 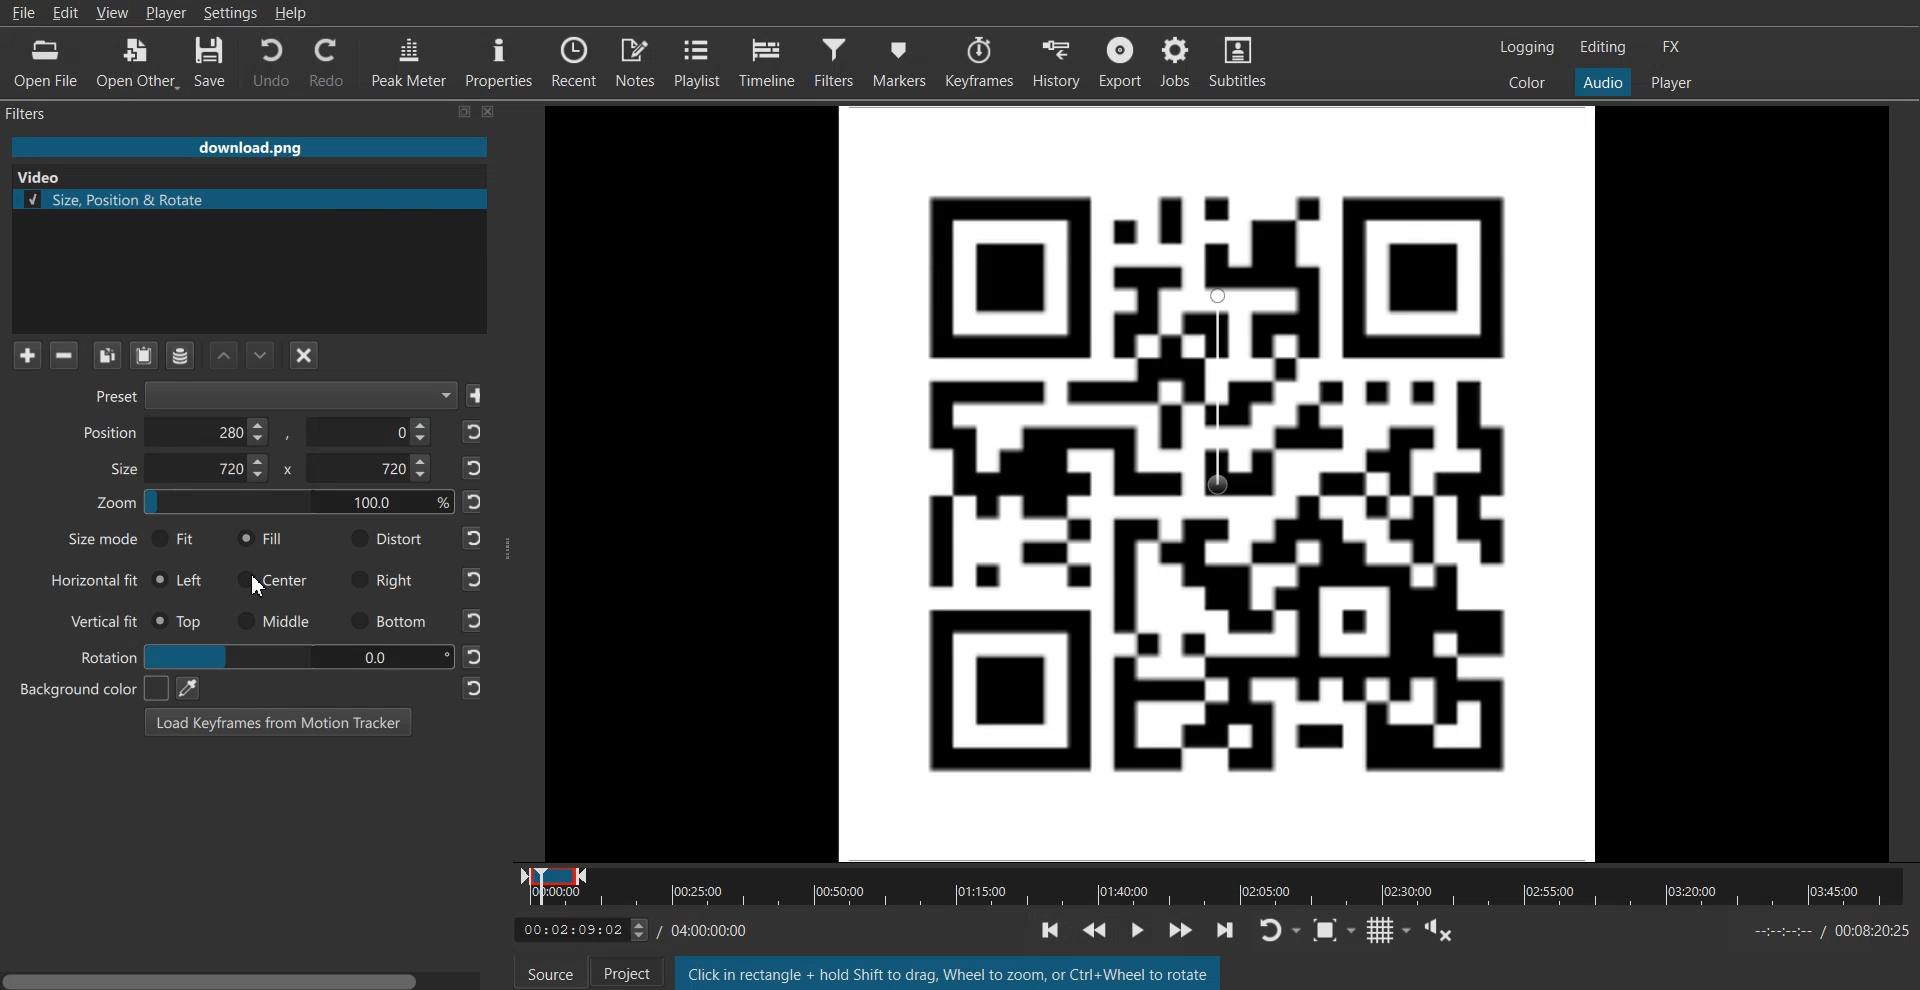 What do you see at coordinates (1285, 932) in the screenshot?
I see `Toggle player lopping` at bounding box center [1285, 932].